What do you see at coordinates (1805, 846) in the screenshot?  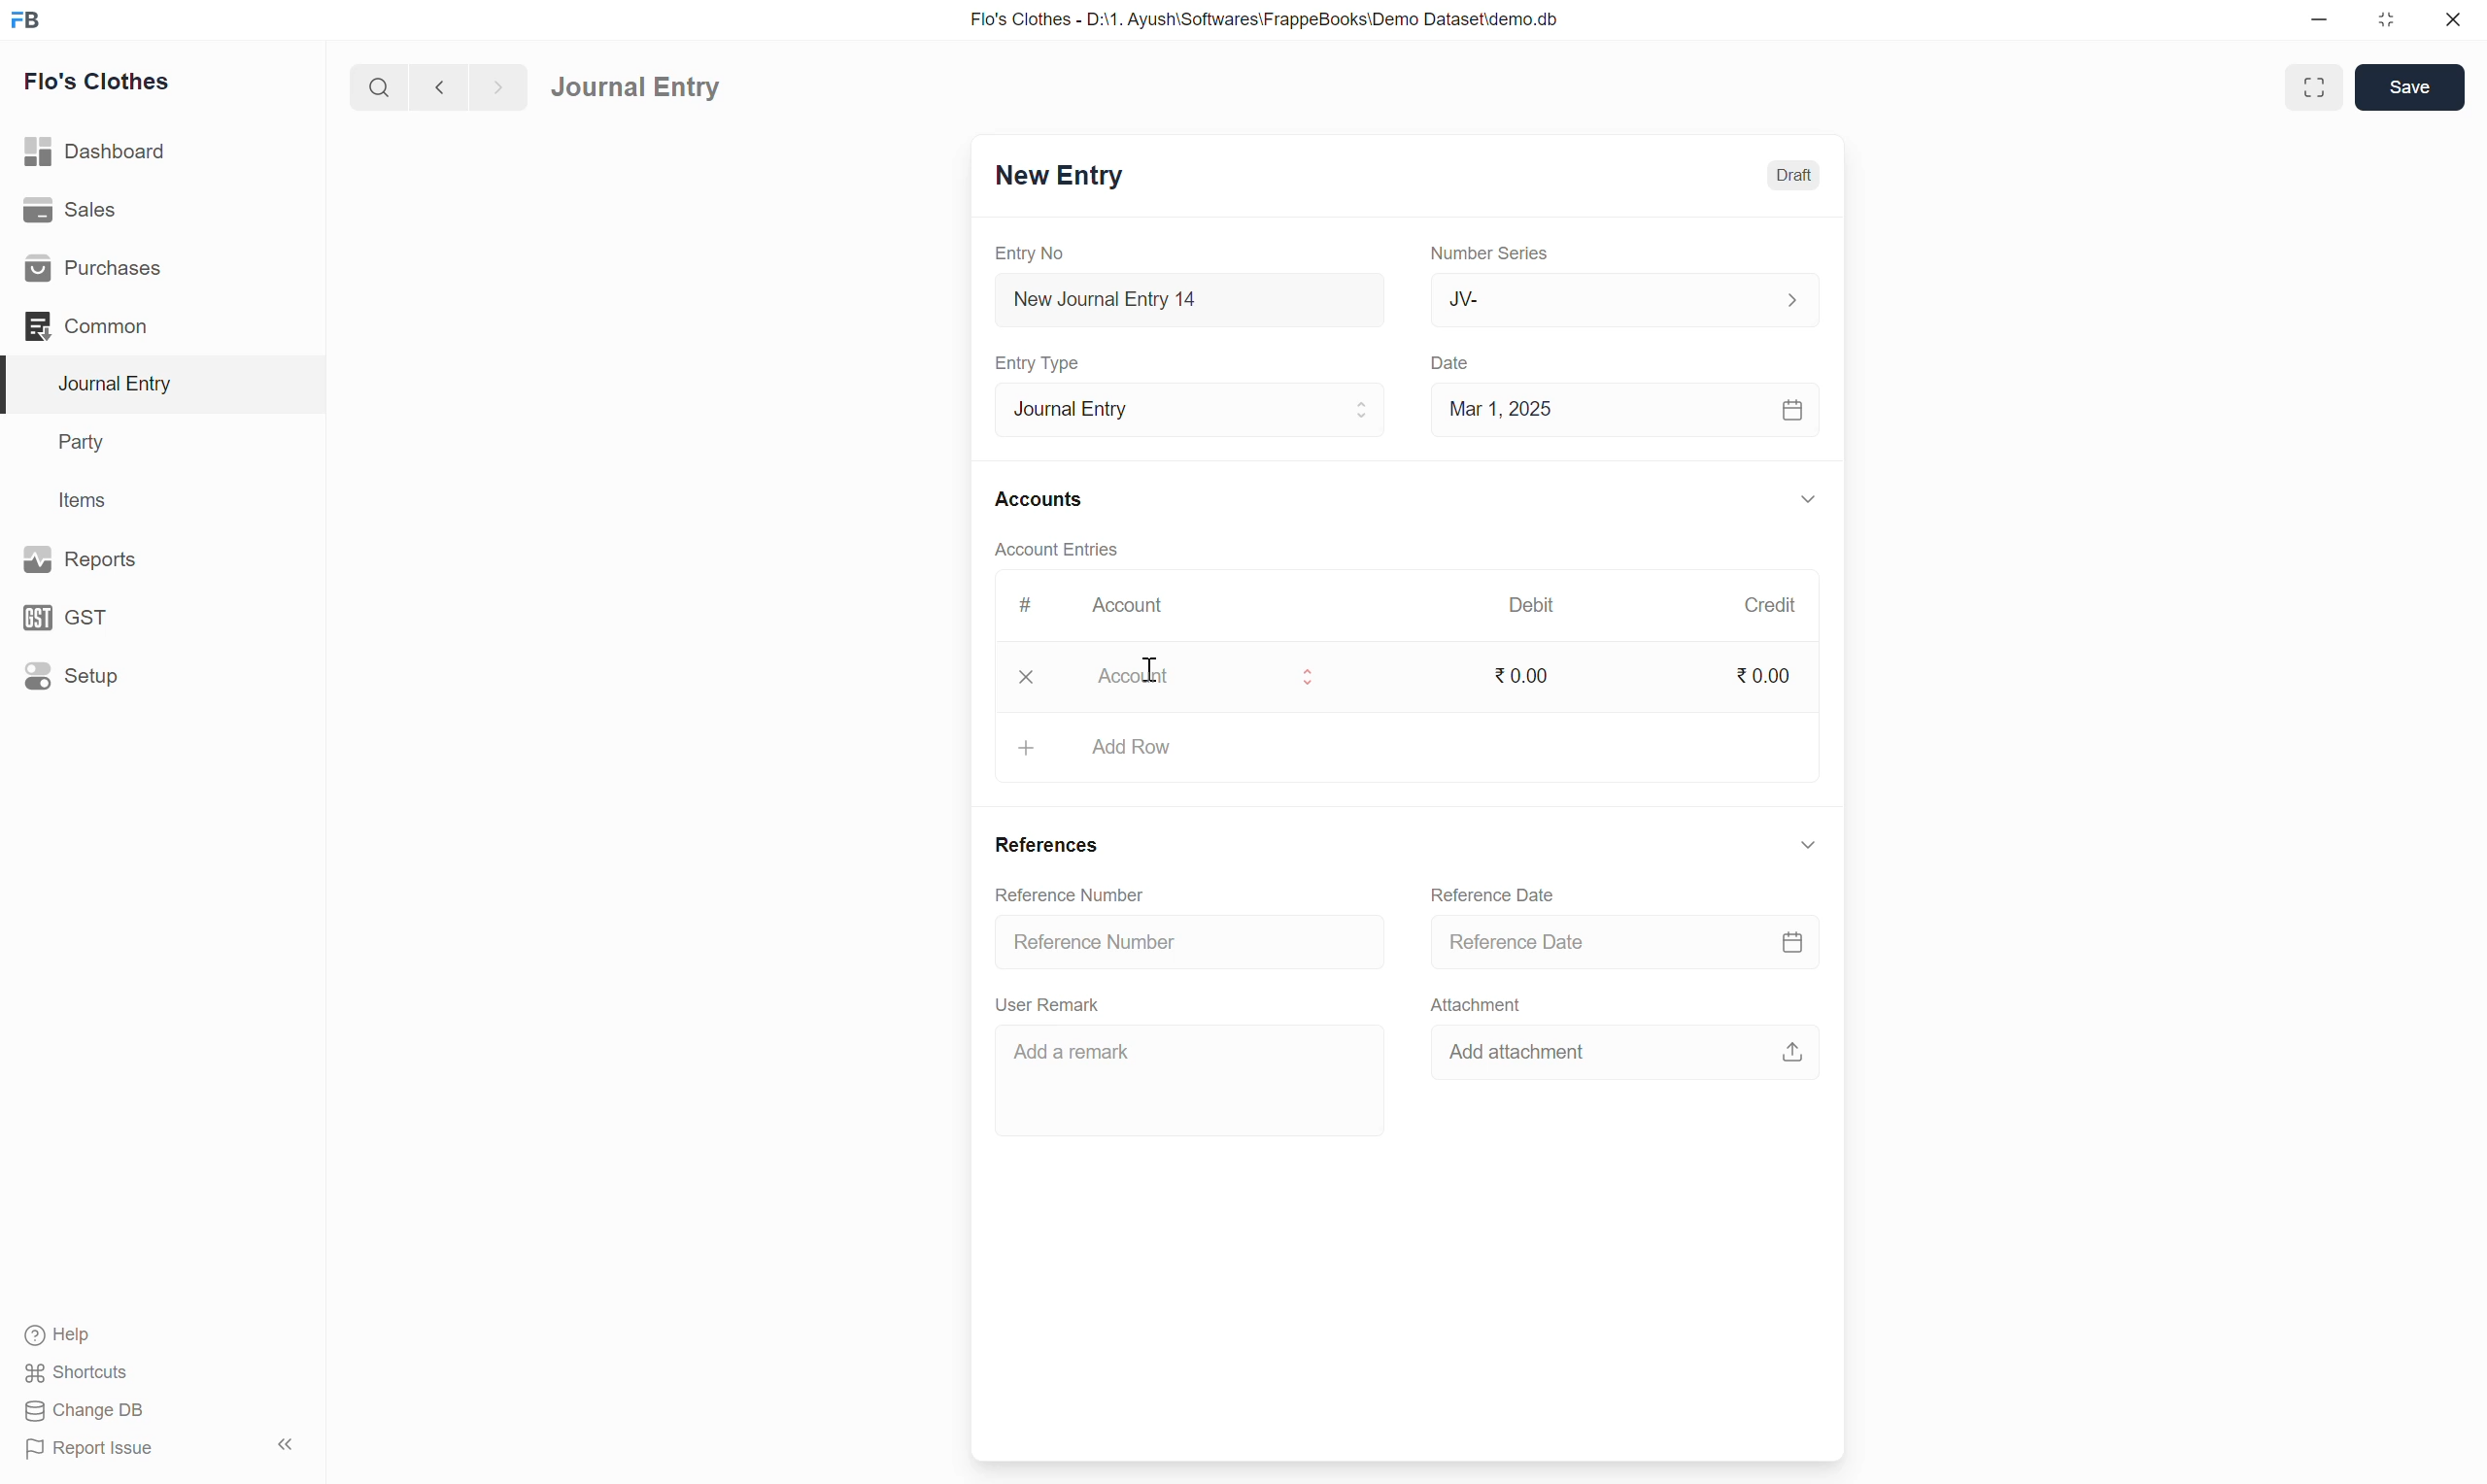 I see `down` at bounding box center [1805, 846].